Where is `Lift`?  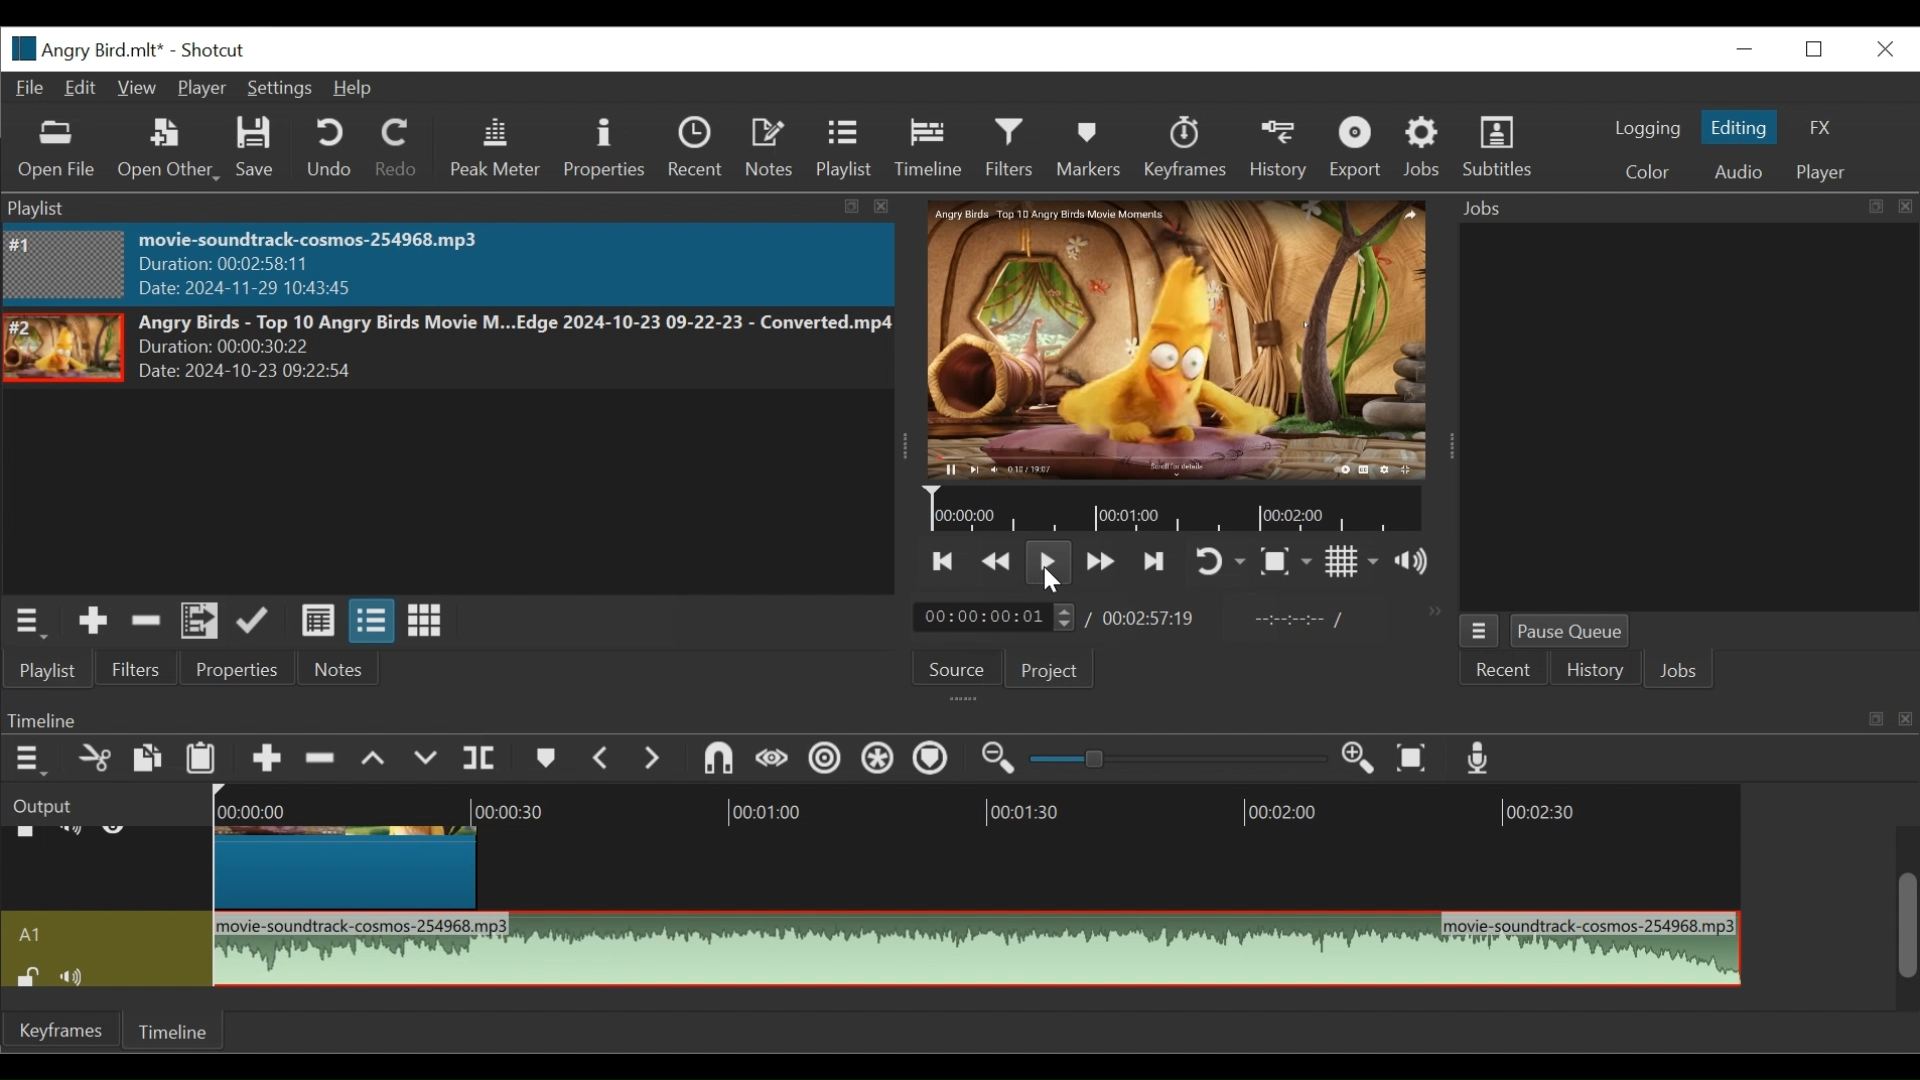
Lift is located at coordinates (376, 760).